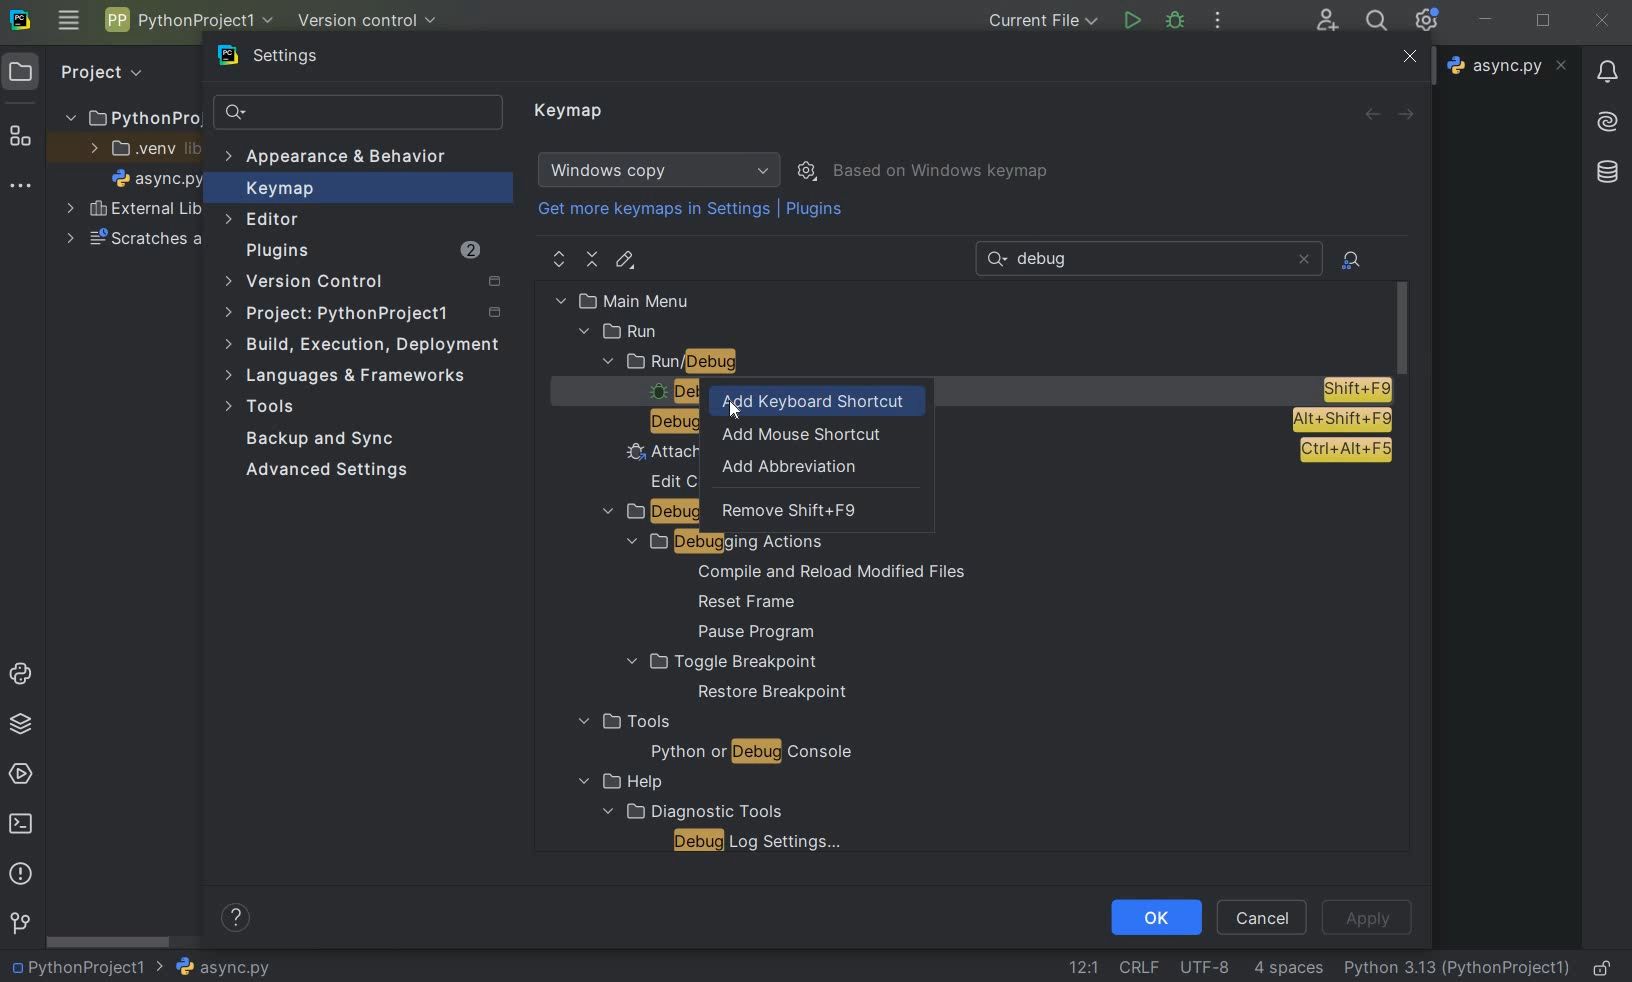 Image resolution: width=1632 pixels, height=982 pixels. What do you see at coordinates (774, 693) in the screenshot?
I see `restore breakpoint` at bounding box center [774, 693].